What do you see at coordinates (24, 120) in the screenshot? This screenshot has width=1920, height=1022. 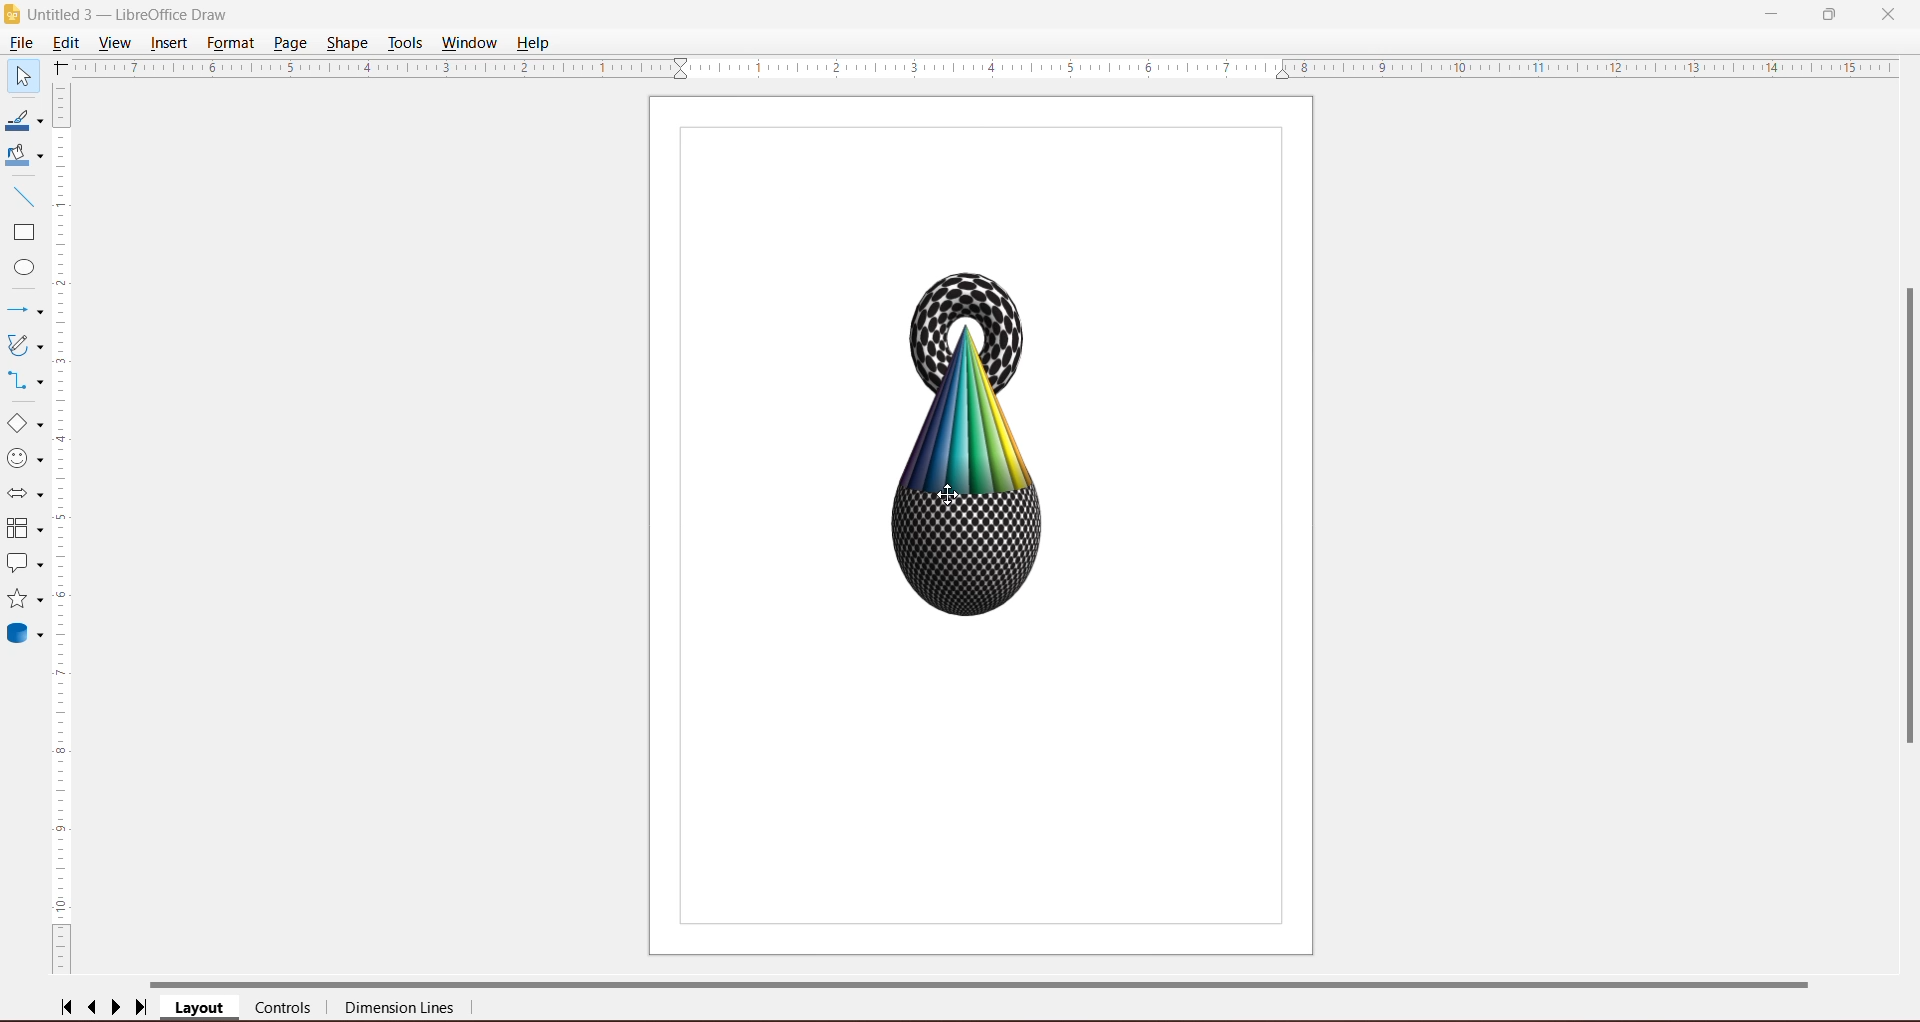 I see `Line Color` at bounding box center [24, 120].